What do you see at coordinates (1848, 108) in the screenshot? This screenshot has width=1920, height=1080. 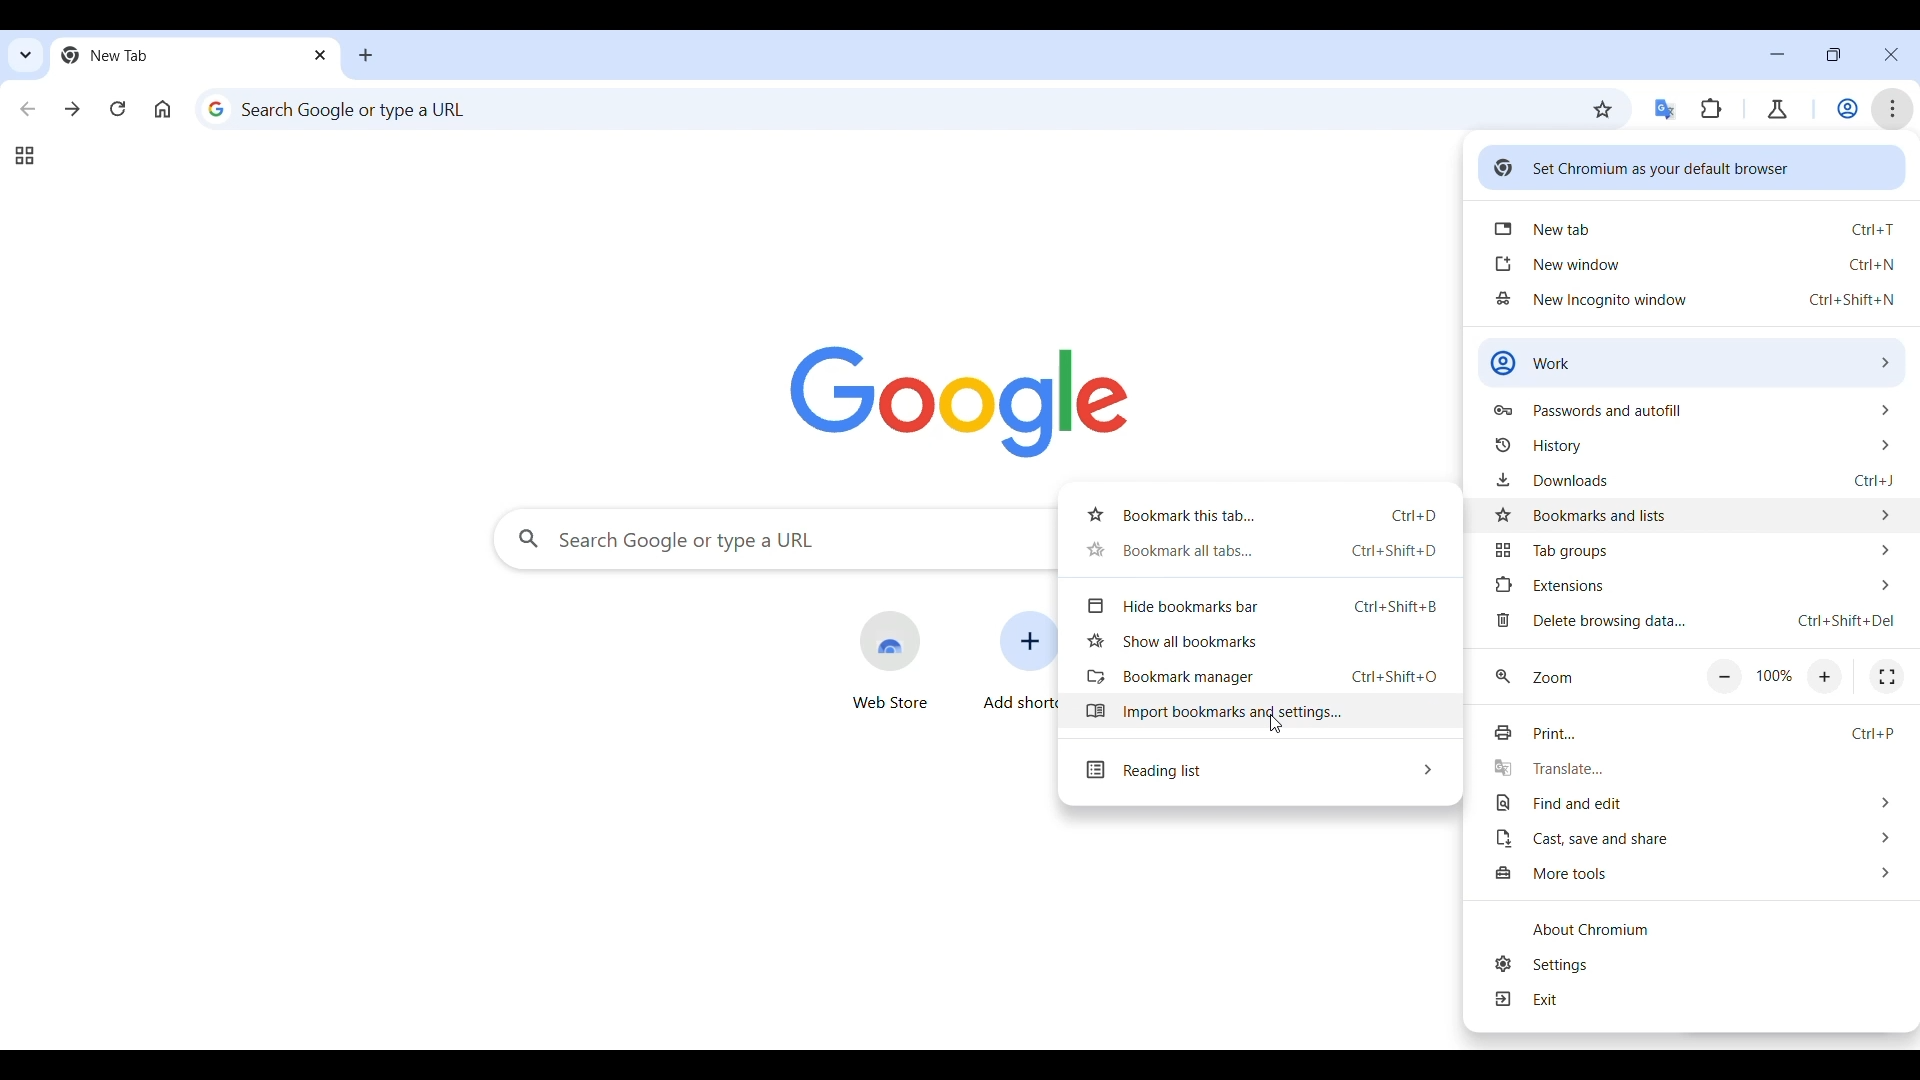 I see `Work` at bounding box center [1848, 108].